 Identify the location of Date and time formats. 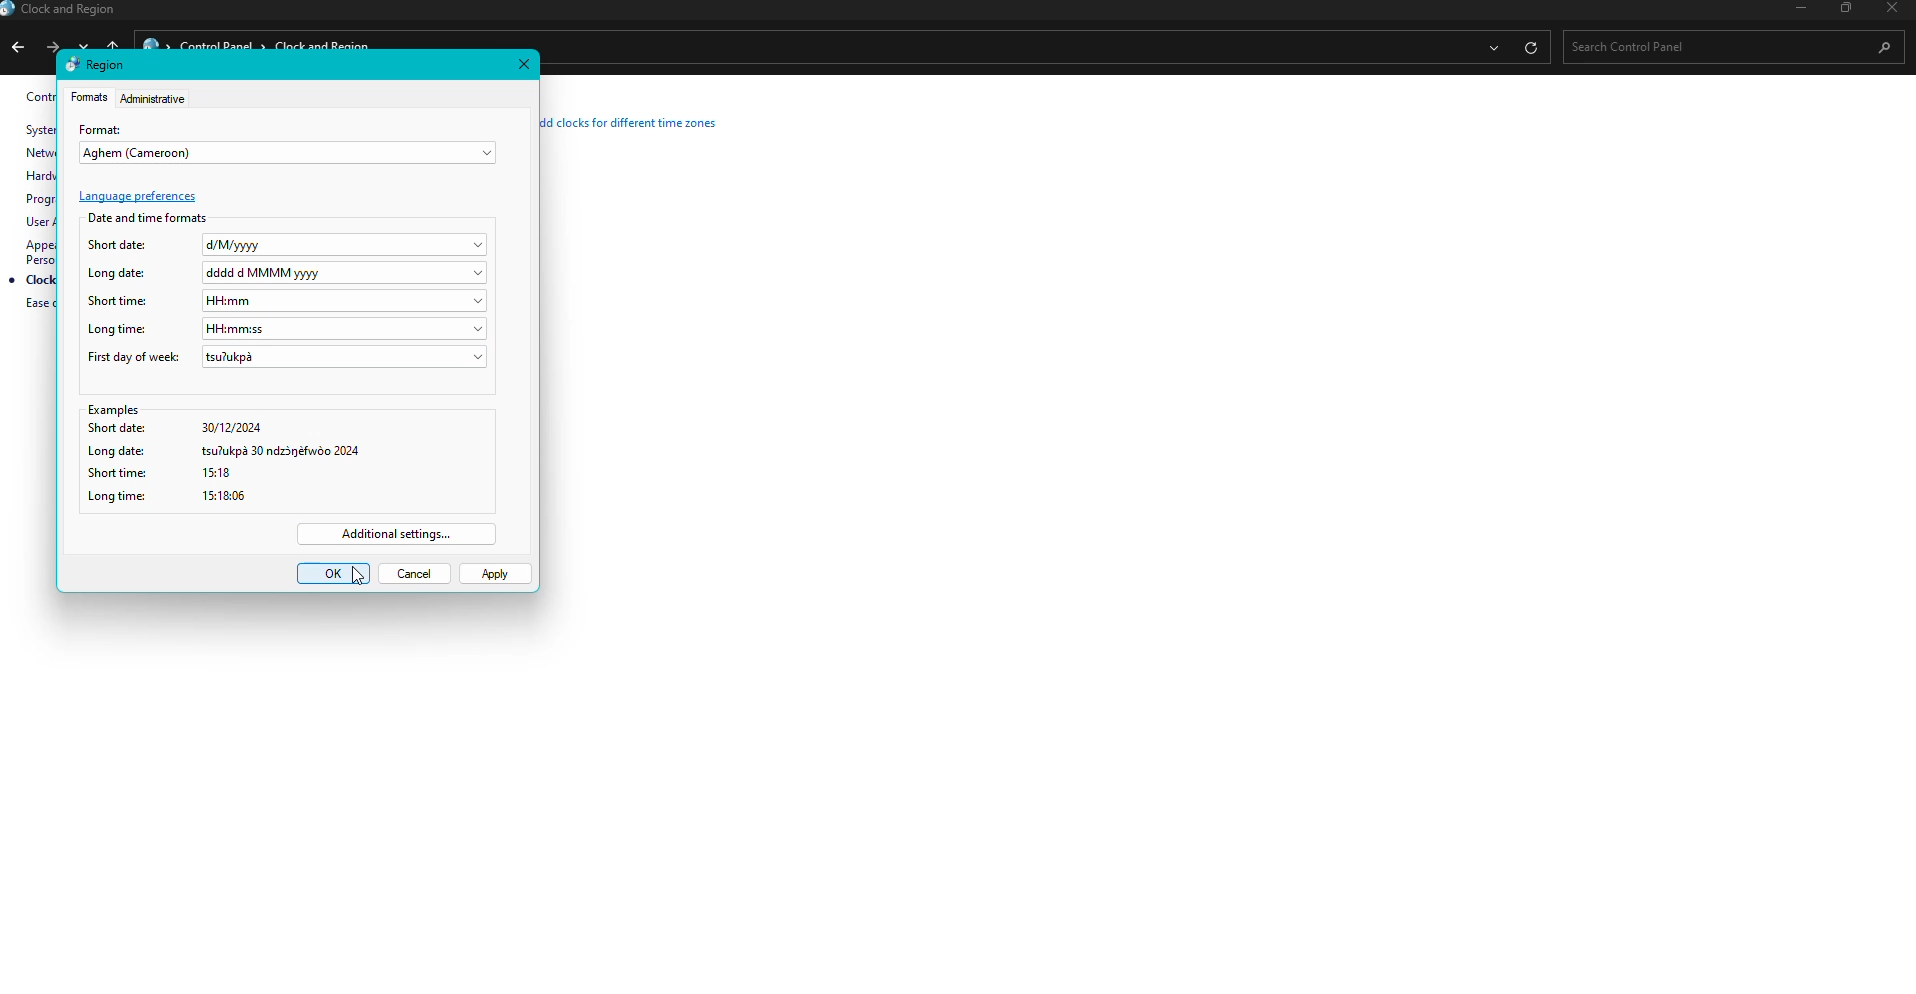
(149, 217).